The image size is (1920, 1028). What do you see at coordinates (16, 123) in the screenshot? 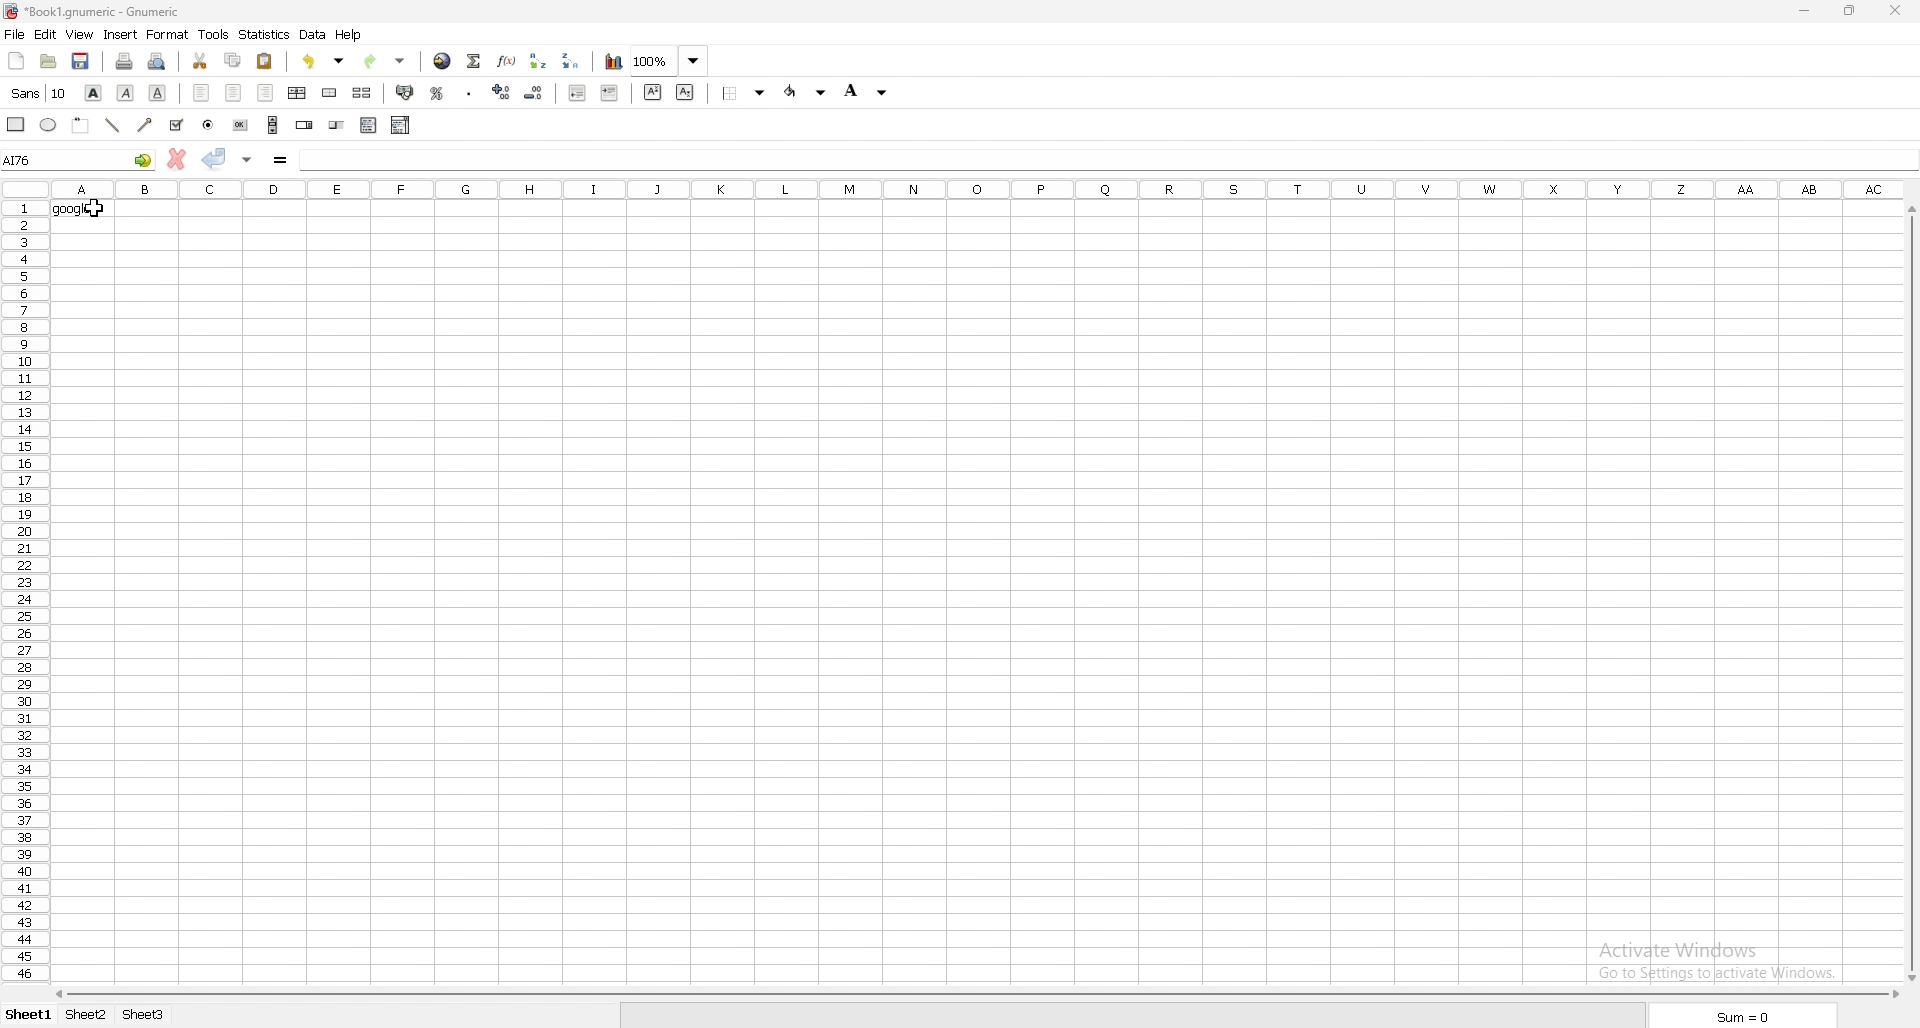
I see `rectangle` at bounding box center [16, 123].